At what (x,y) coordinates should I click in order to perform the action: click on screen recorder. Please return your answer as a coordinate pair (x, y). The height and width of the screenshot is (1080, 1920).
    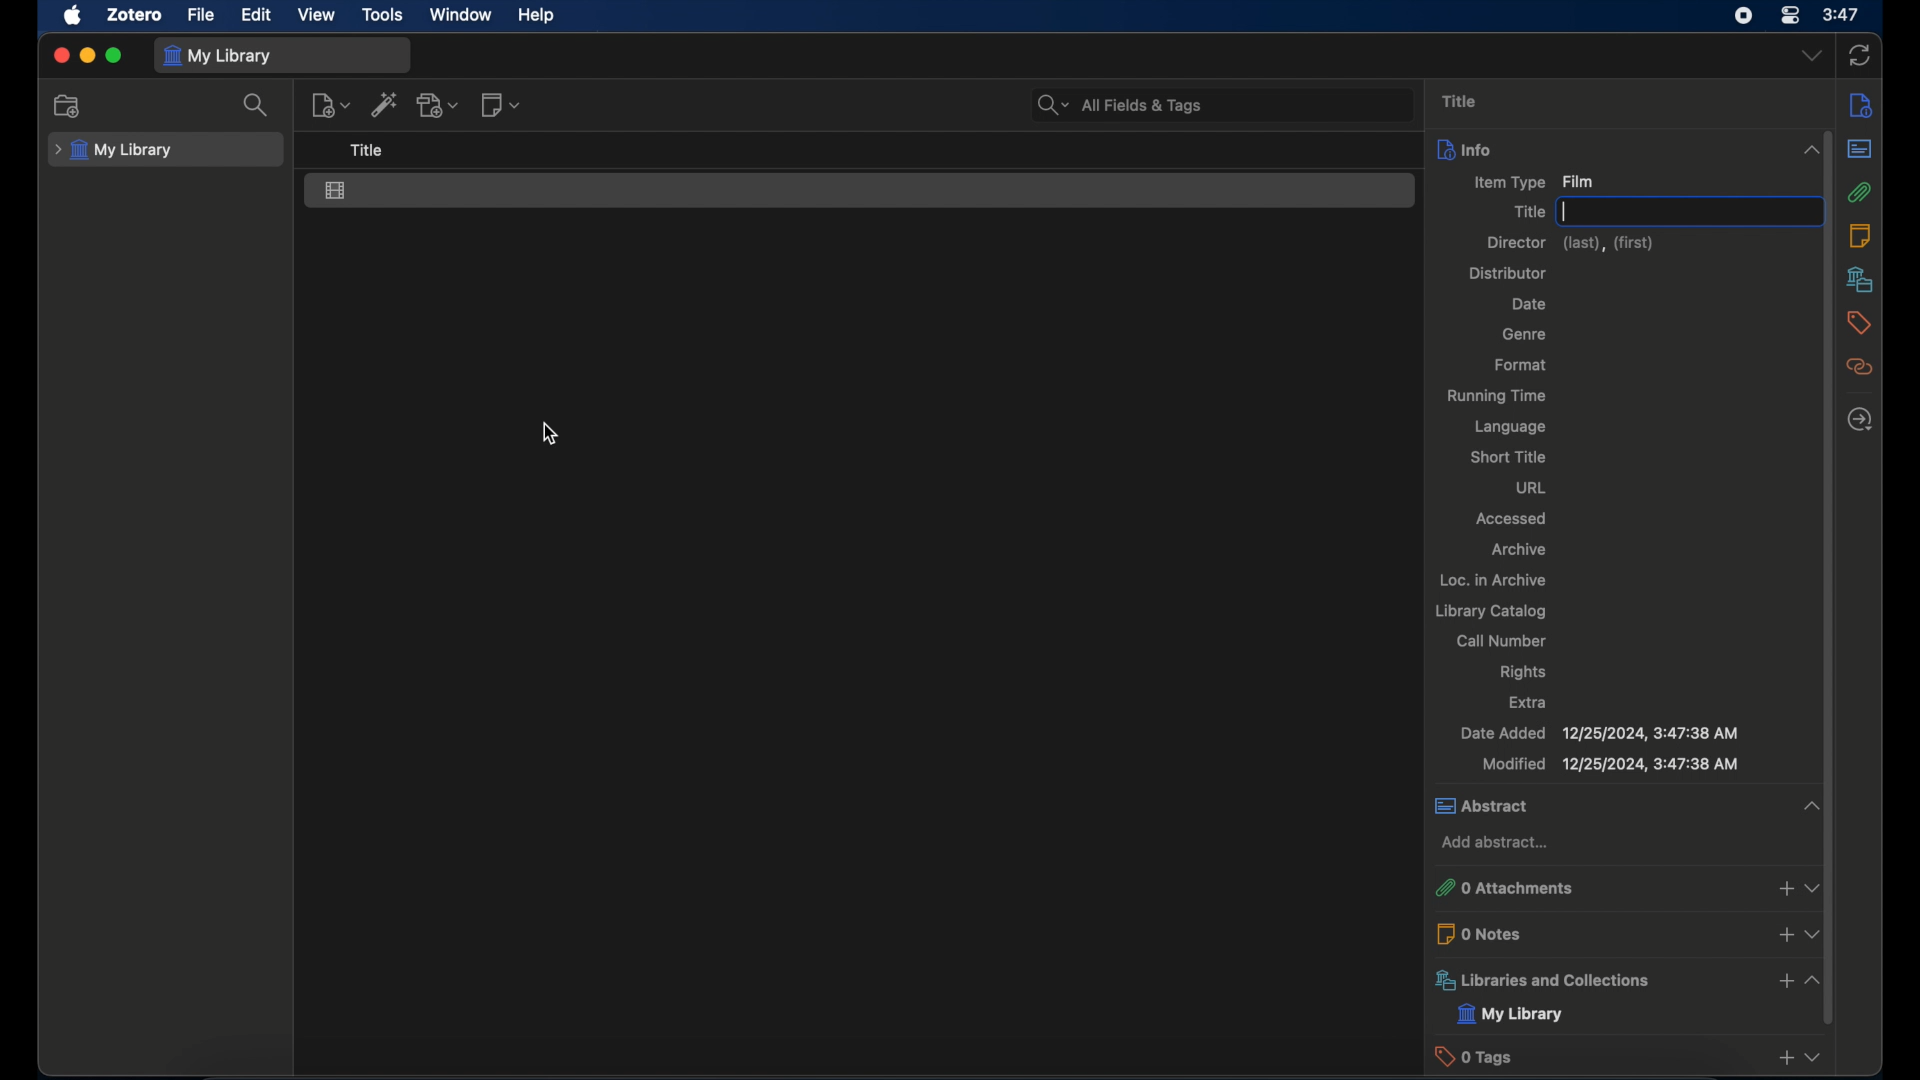
    Looking at the image, I should click on (1744, 16).